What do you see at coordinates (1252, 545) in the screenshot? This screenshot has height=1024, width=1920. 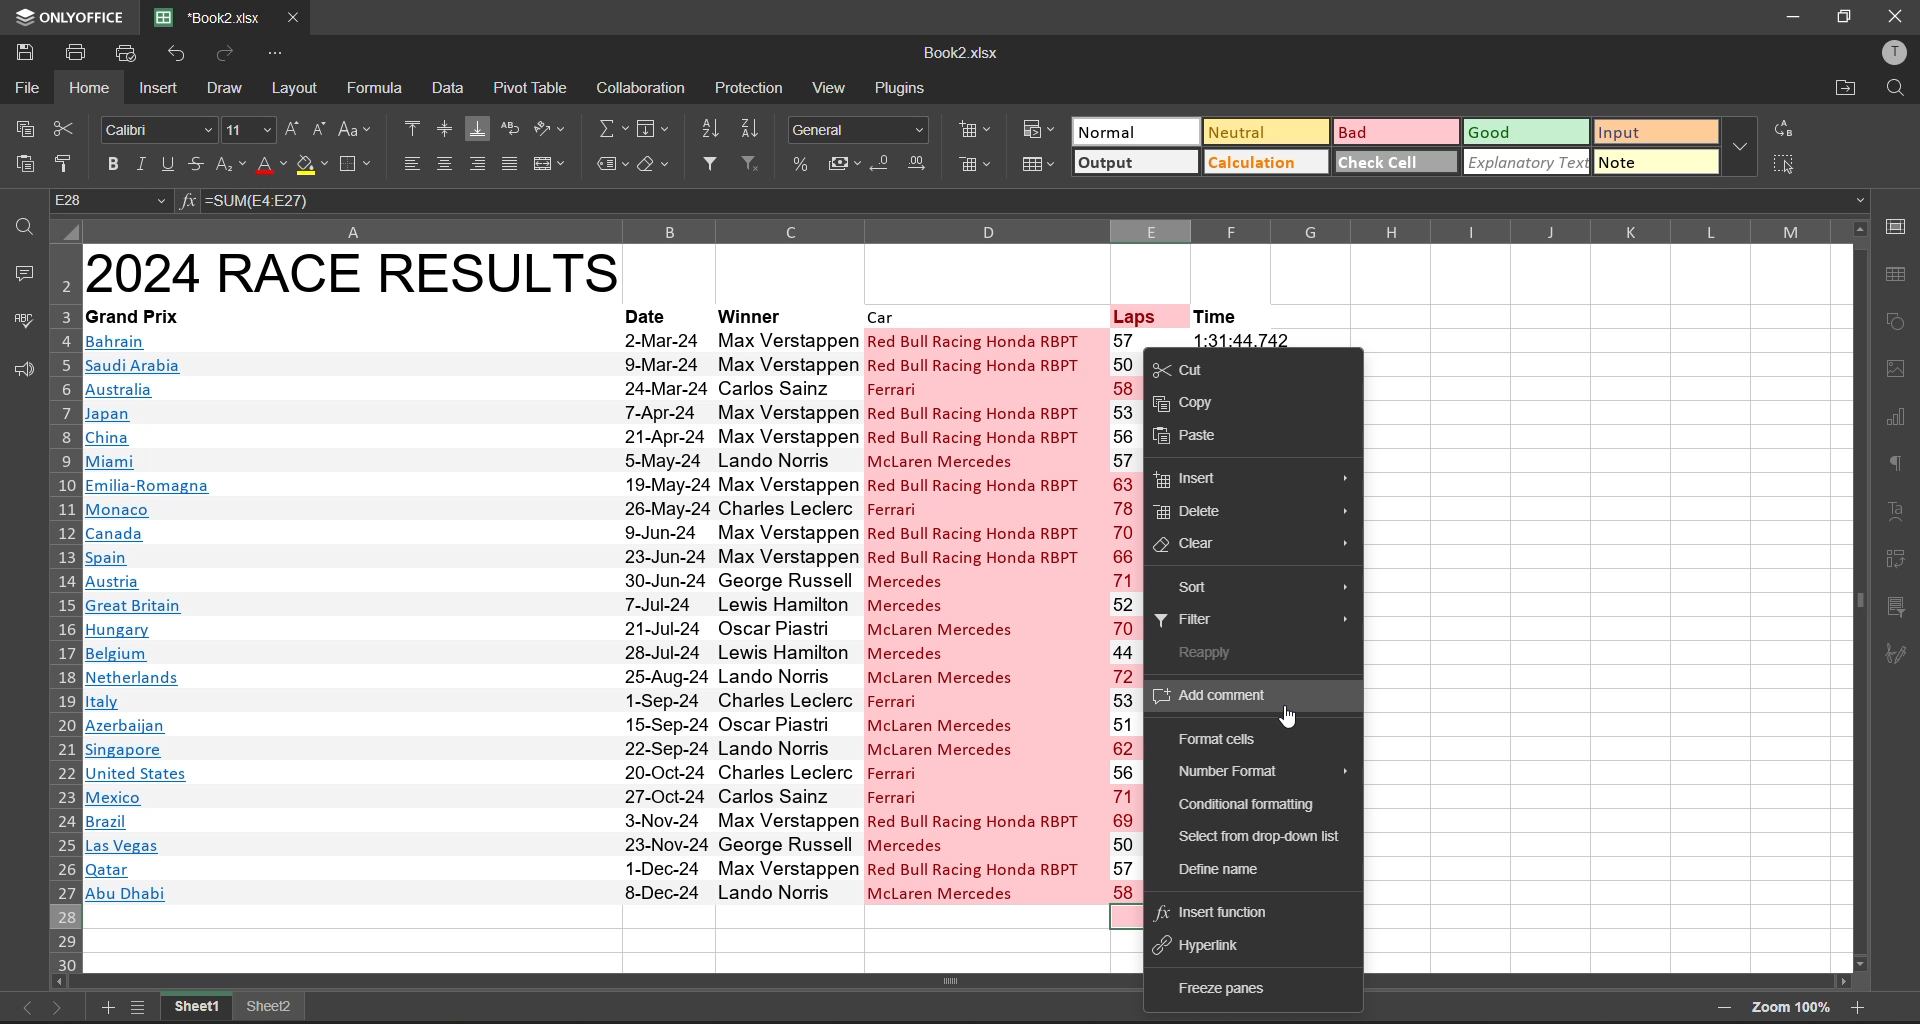 I see `clear` at bounding box center [1252, 545].